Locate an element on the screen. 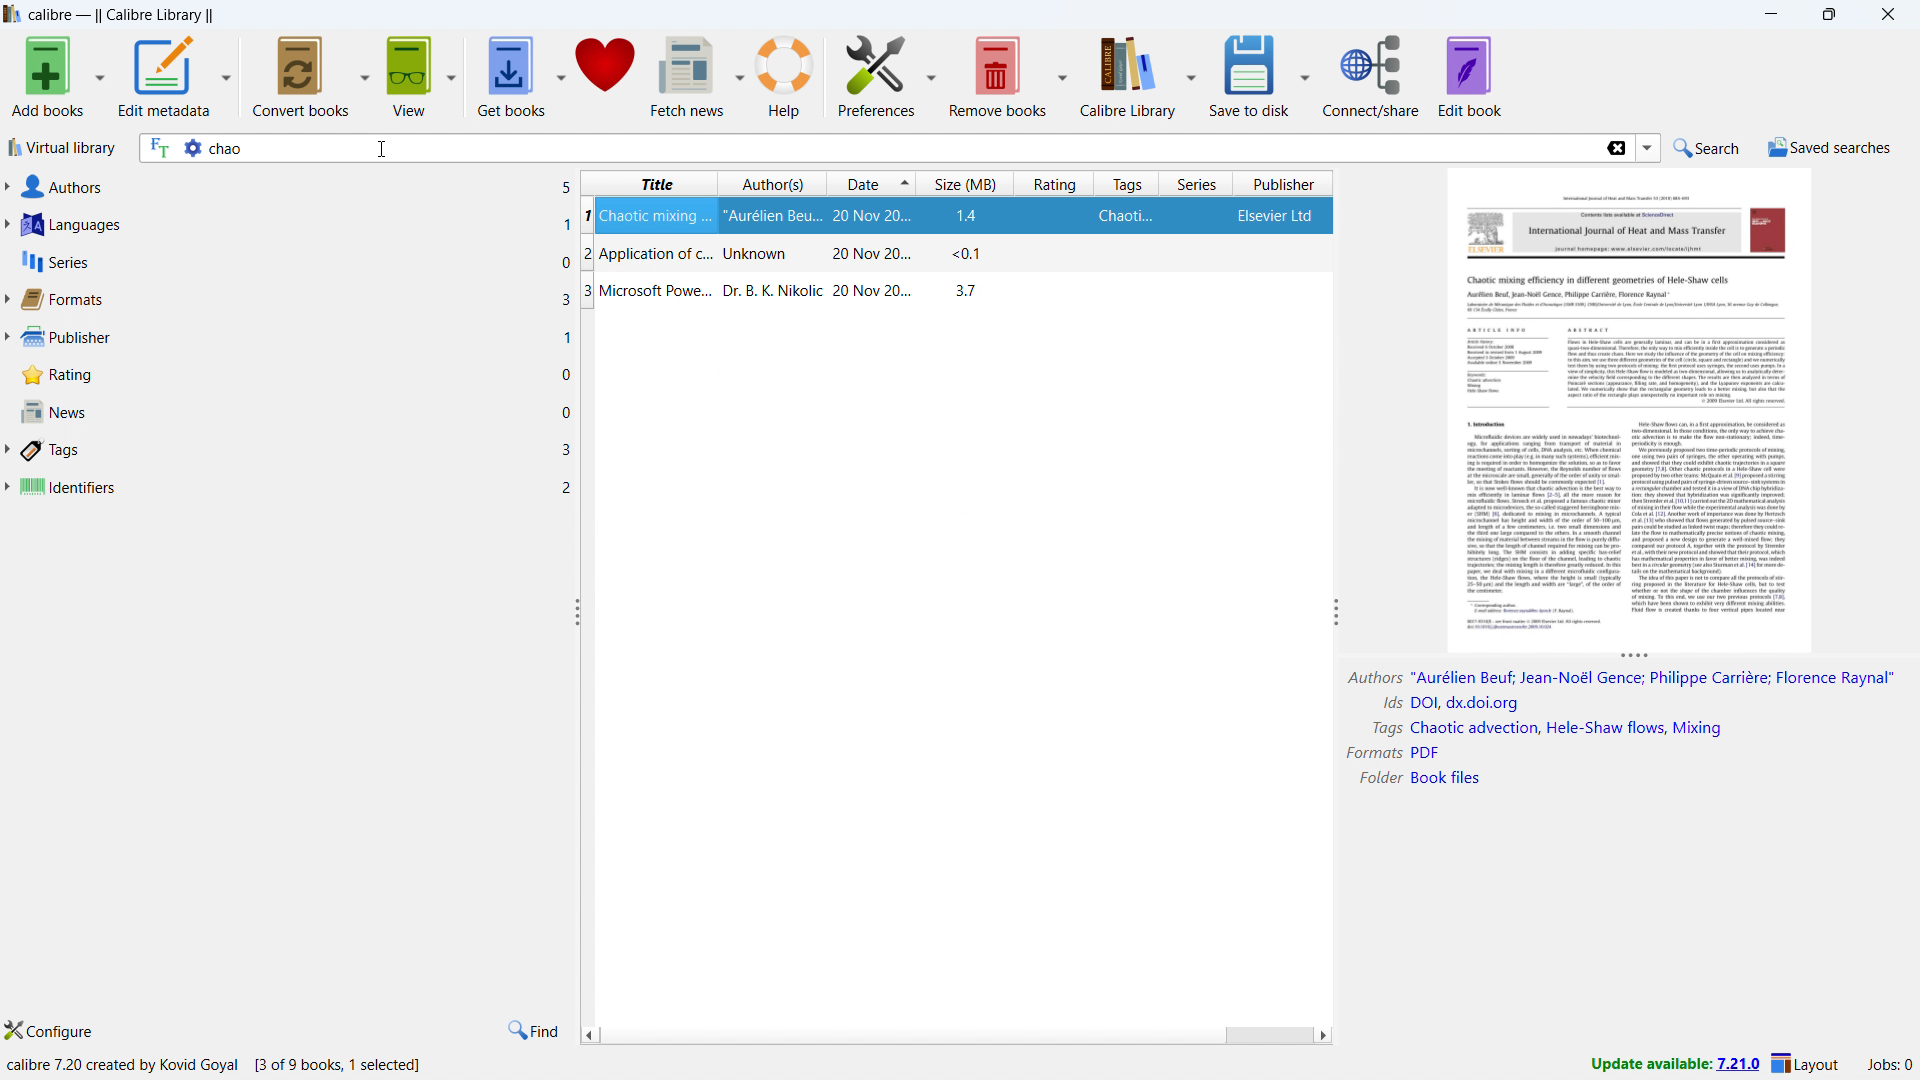 The image size is (1920, 1080). news is located at coordinates (297, 412).